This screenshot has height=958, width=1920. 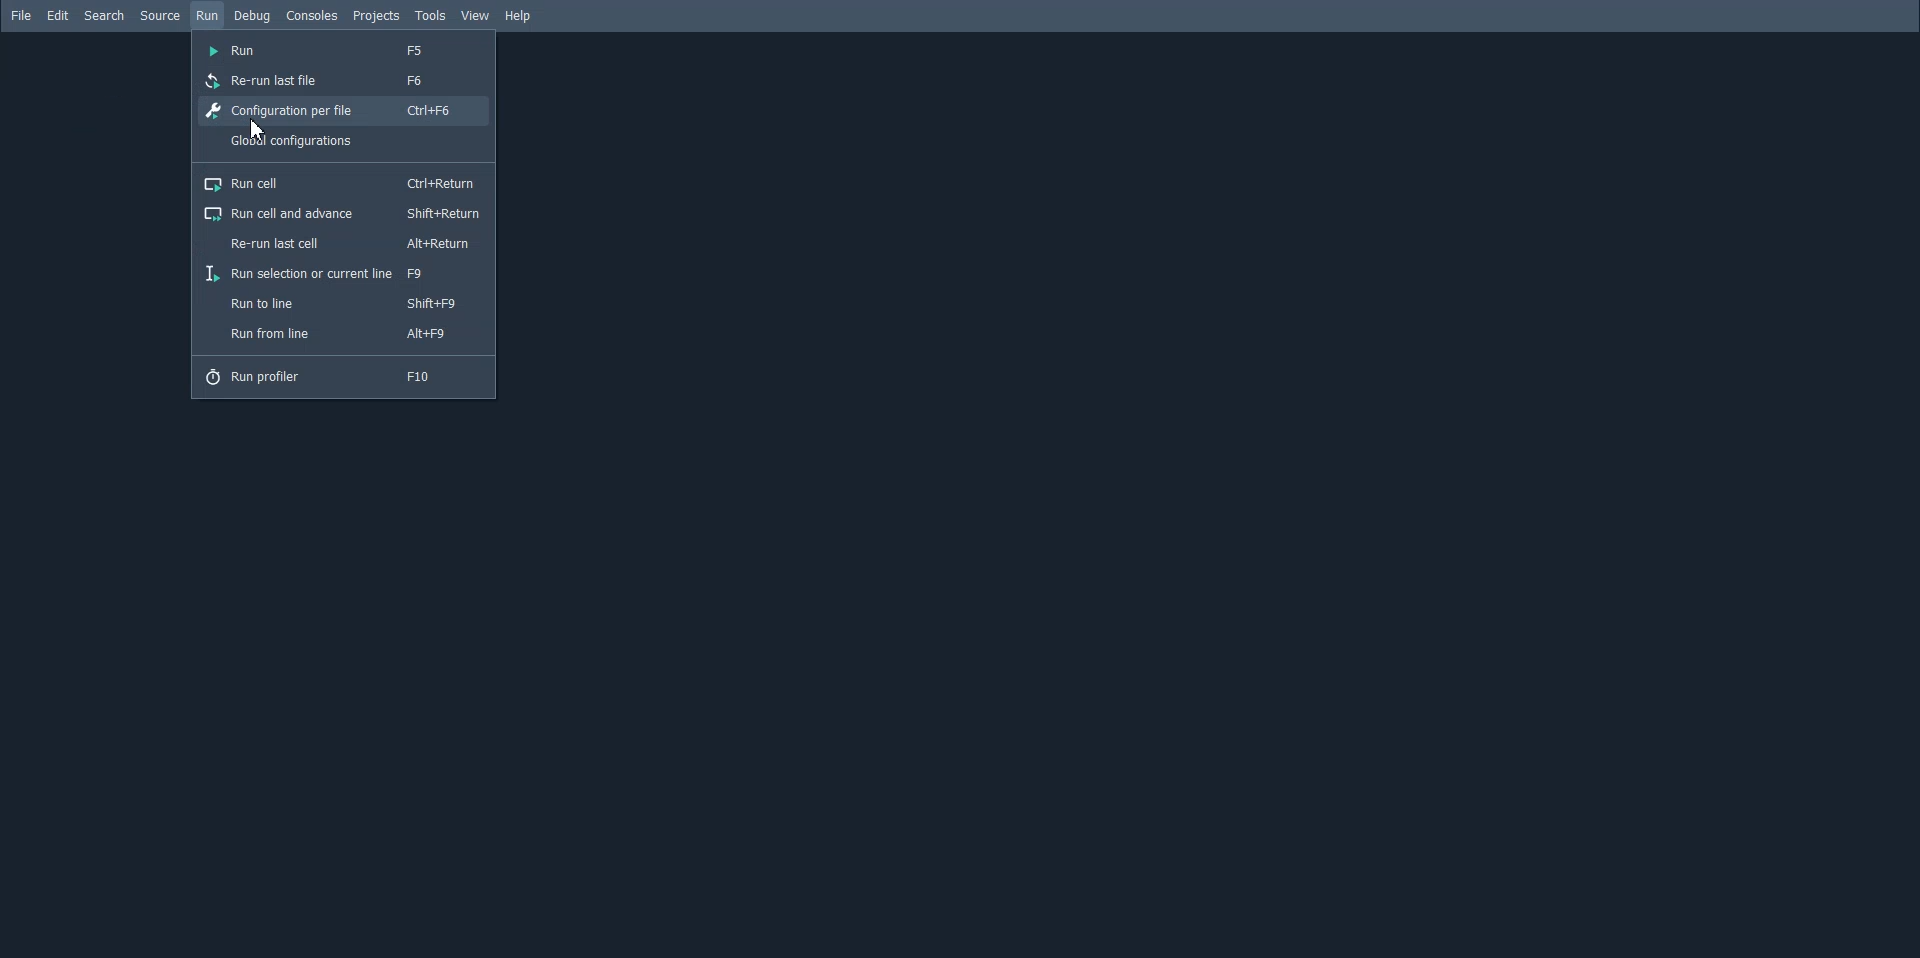 I want to click on cursor, so click(x=254, y=127).